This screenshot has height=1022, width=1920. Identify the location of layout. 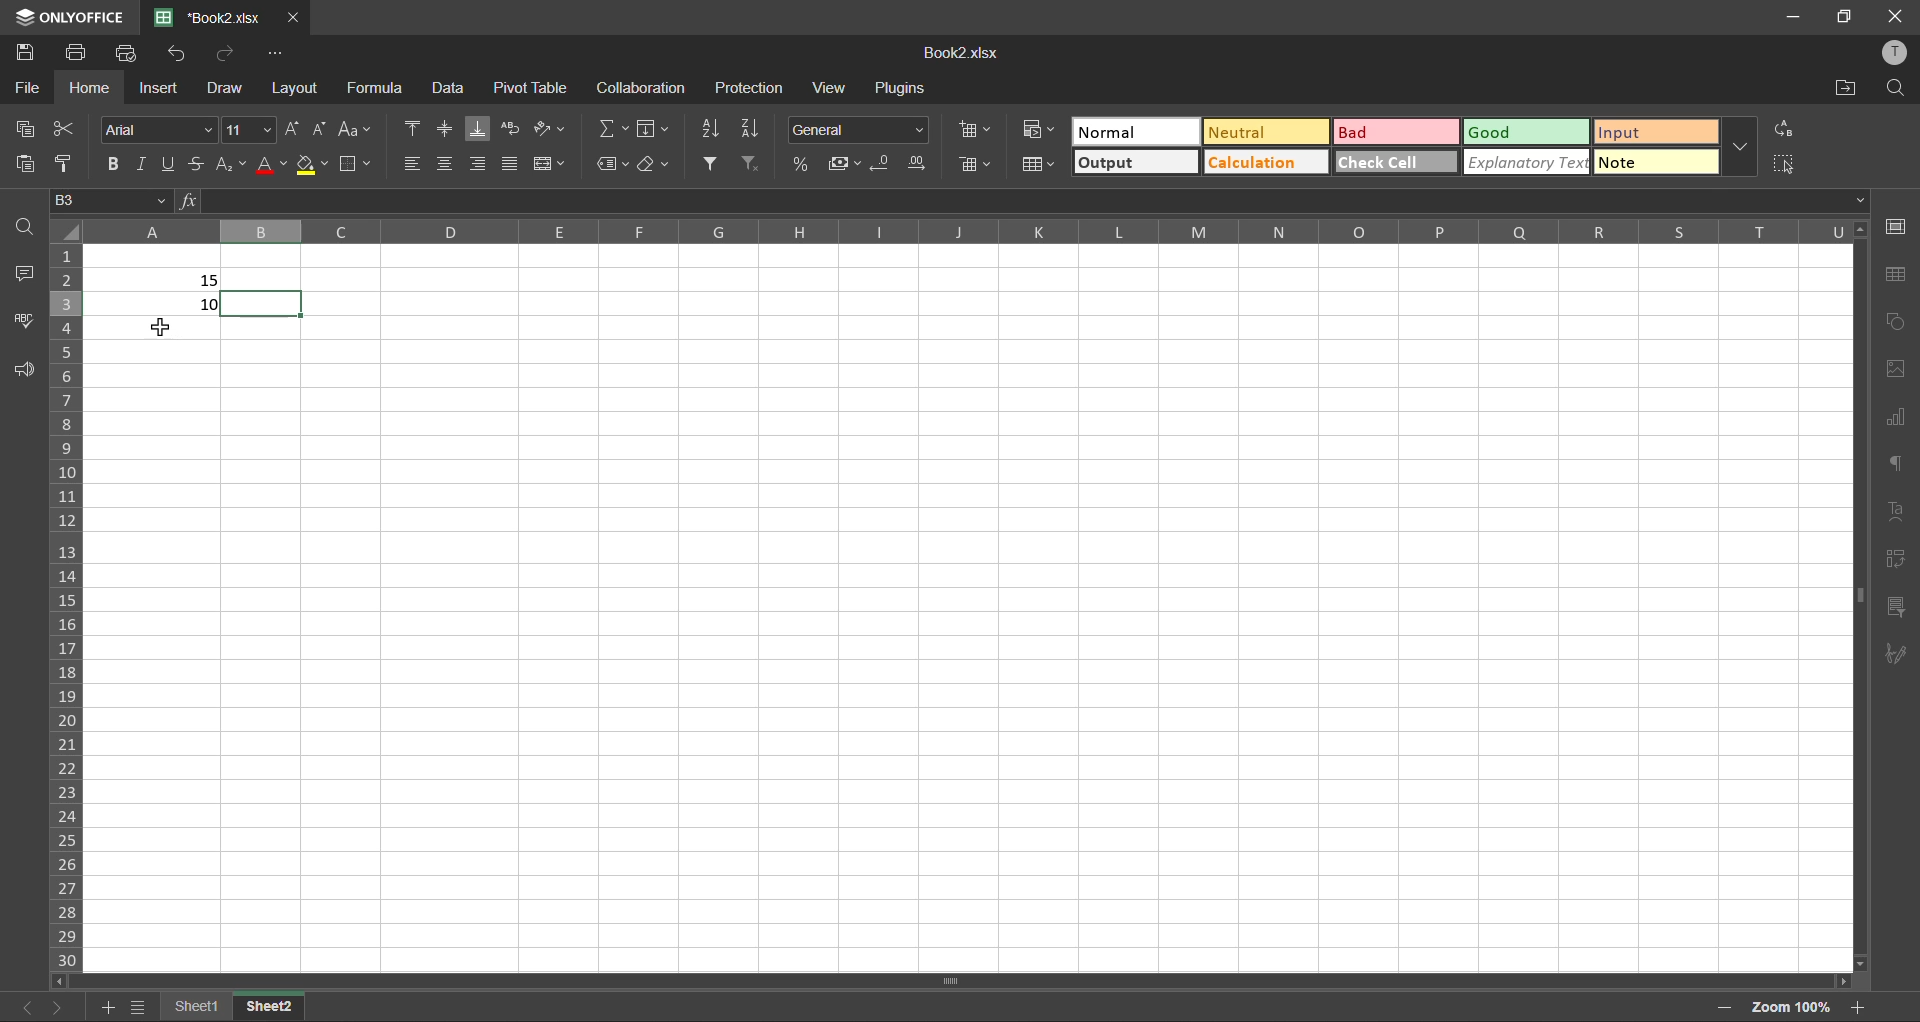
(294, 90).